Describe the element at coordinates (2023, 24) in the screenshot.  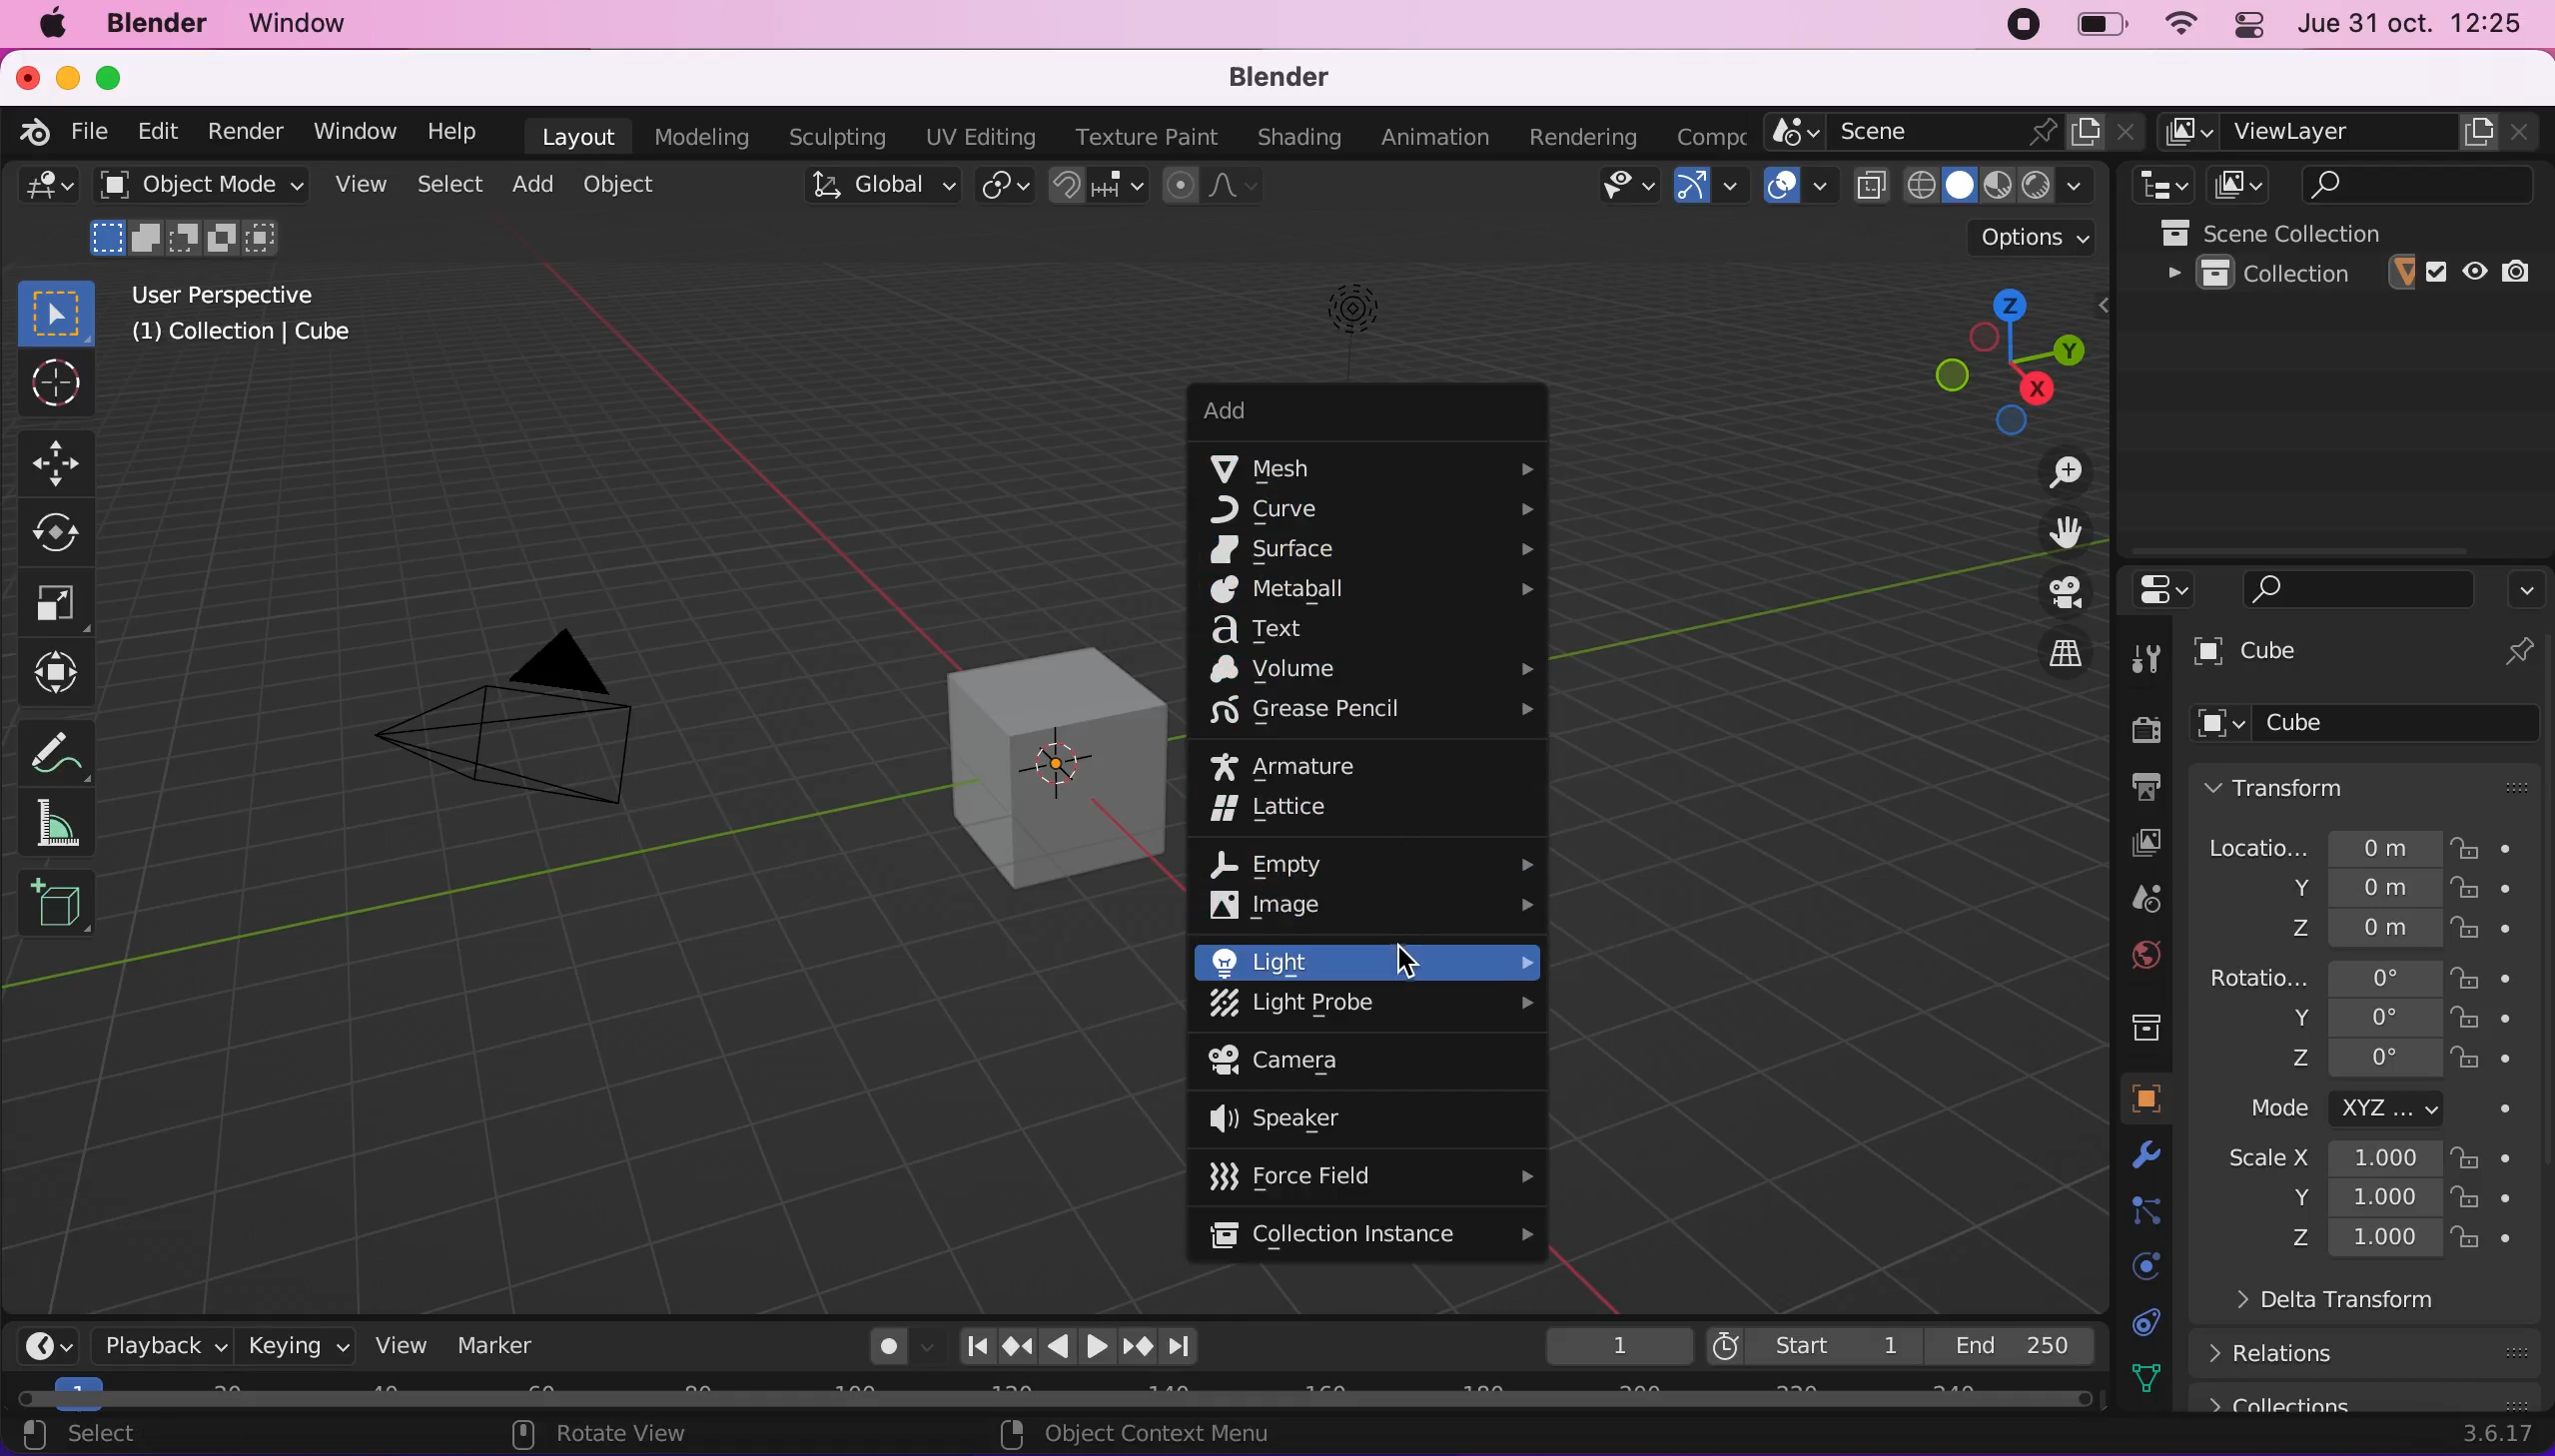
I see `recording stopped` at that location.